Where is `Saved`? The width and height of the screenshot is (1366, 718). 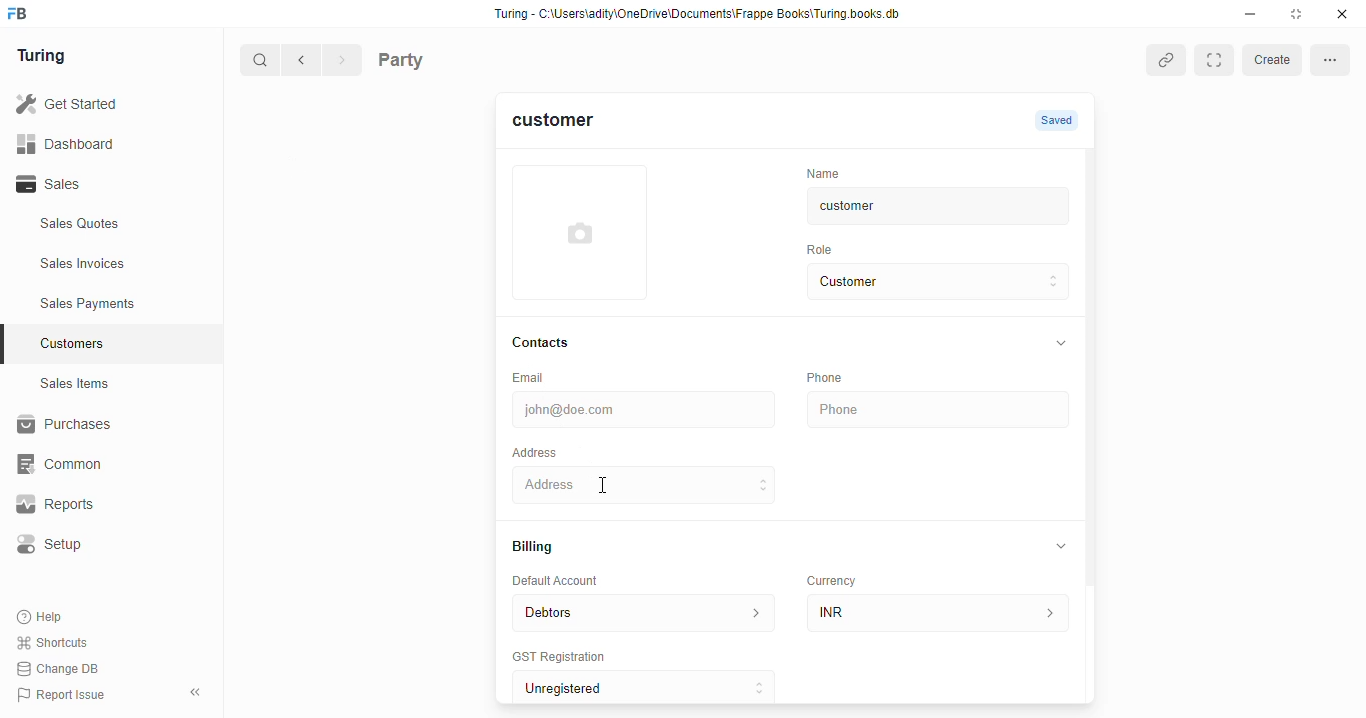 Saved is located at coordinates (1059, 121).